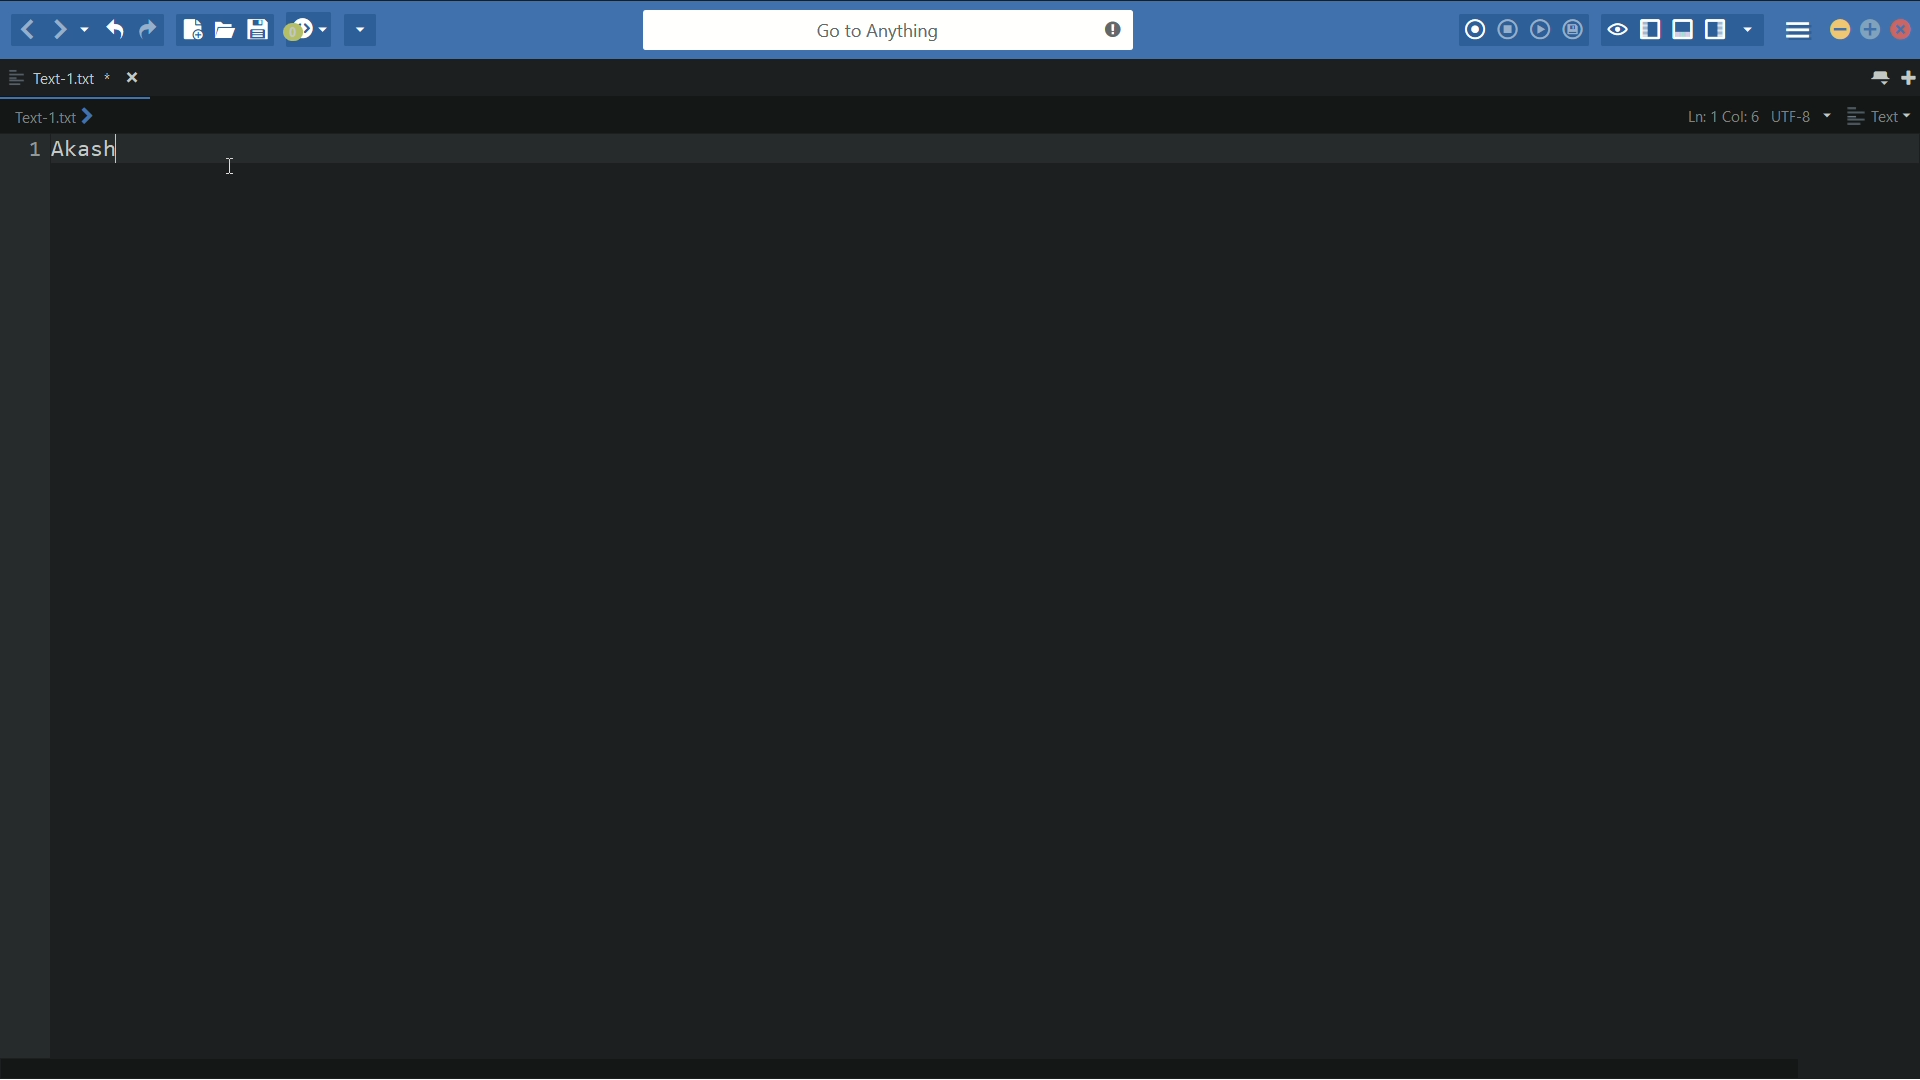 The height and width of the screenshot is (1080, 1920). Describe the element at coordinates (1881, 77) in the screenshot. I see `show all tab` at that location.